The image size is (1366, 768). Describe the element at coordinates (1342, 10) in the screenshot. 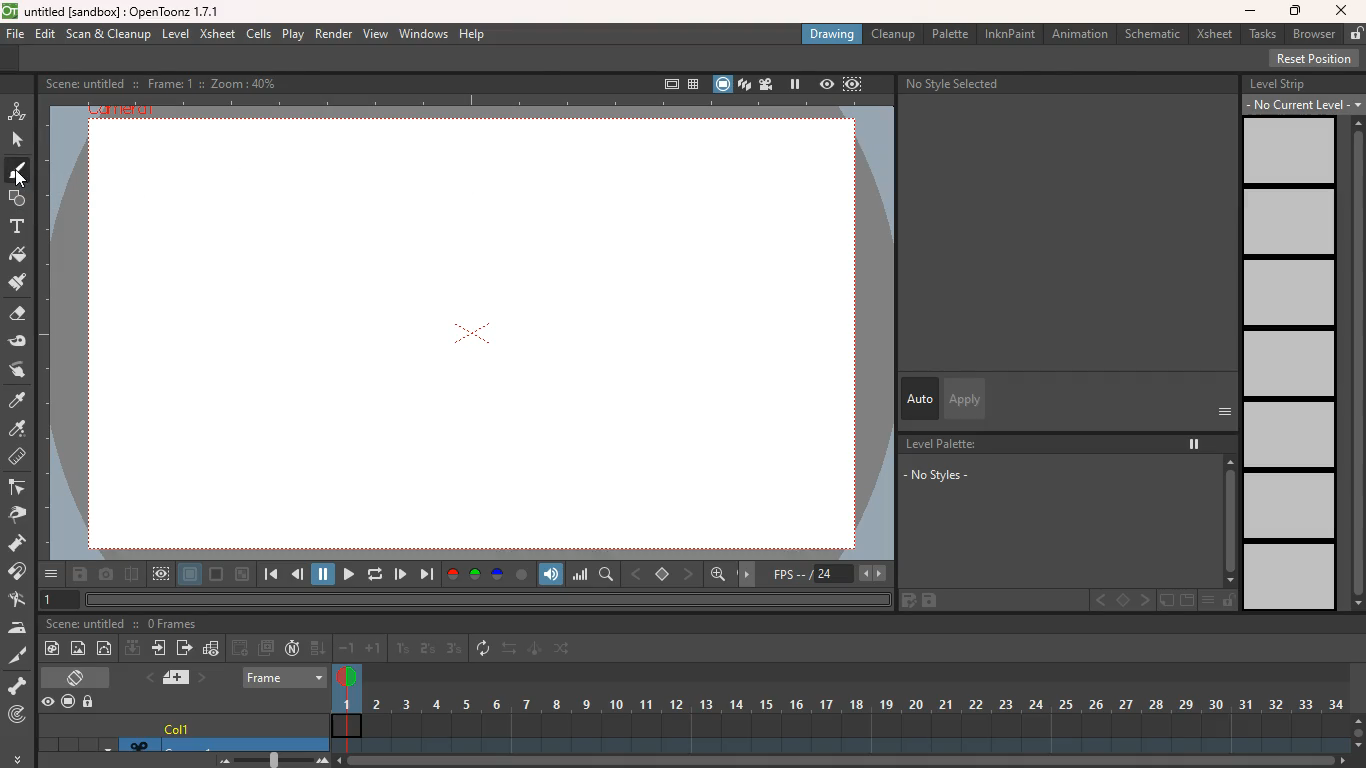

I see `close` at that location.